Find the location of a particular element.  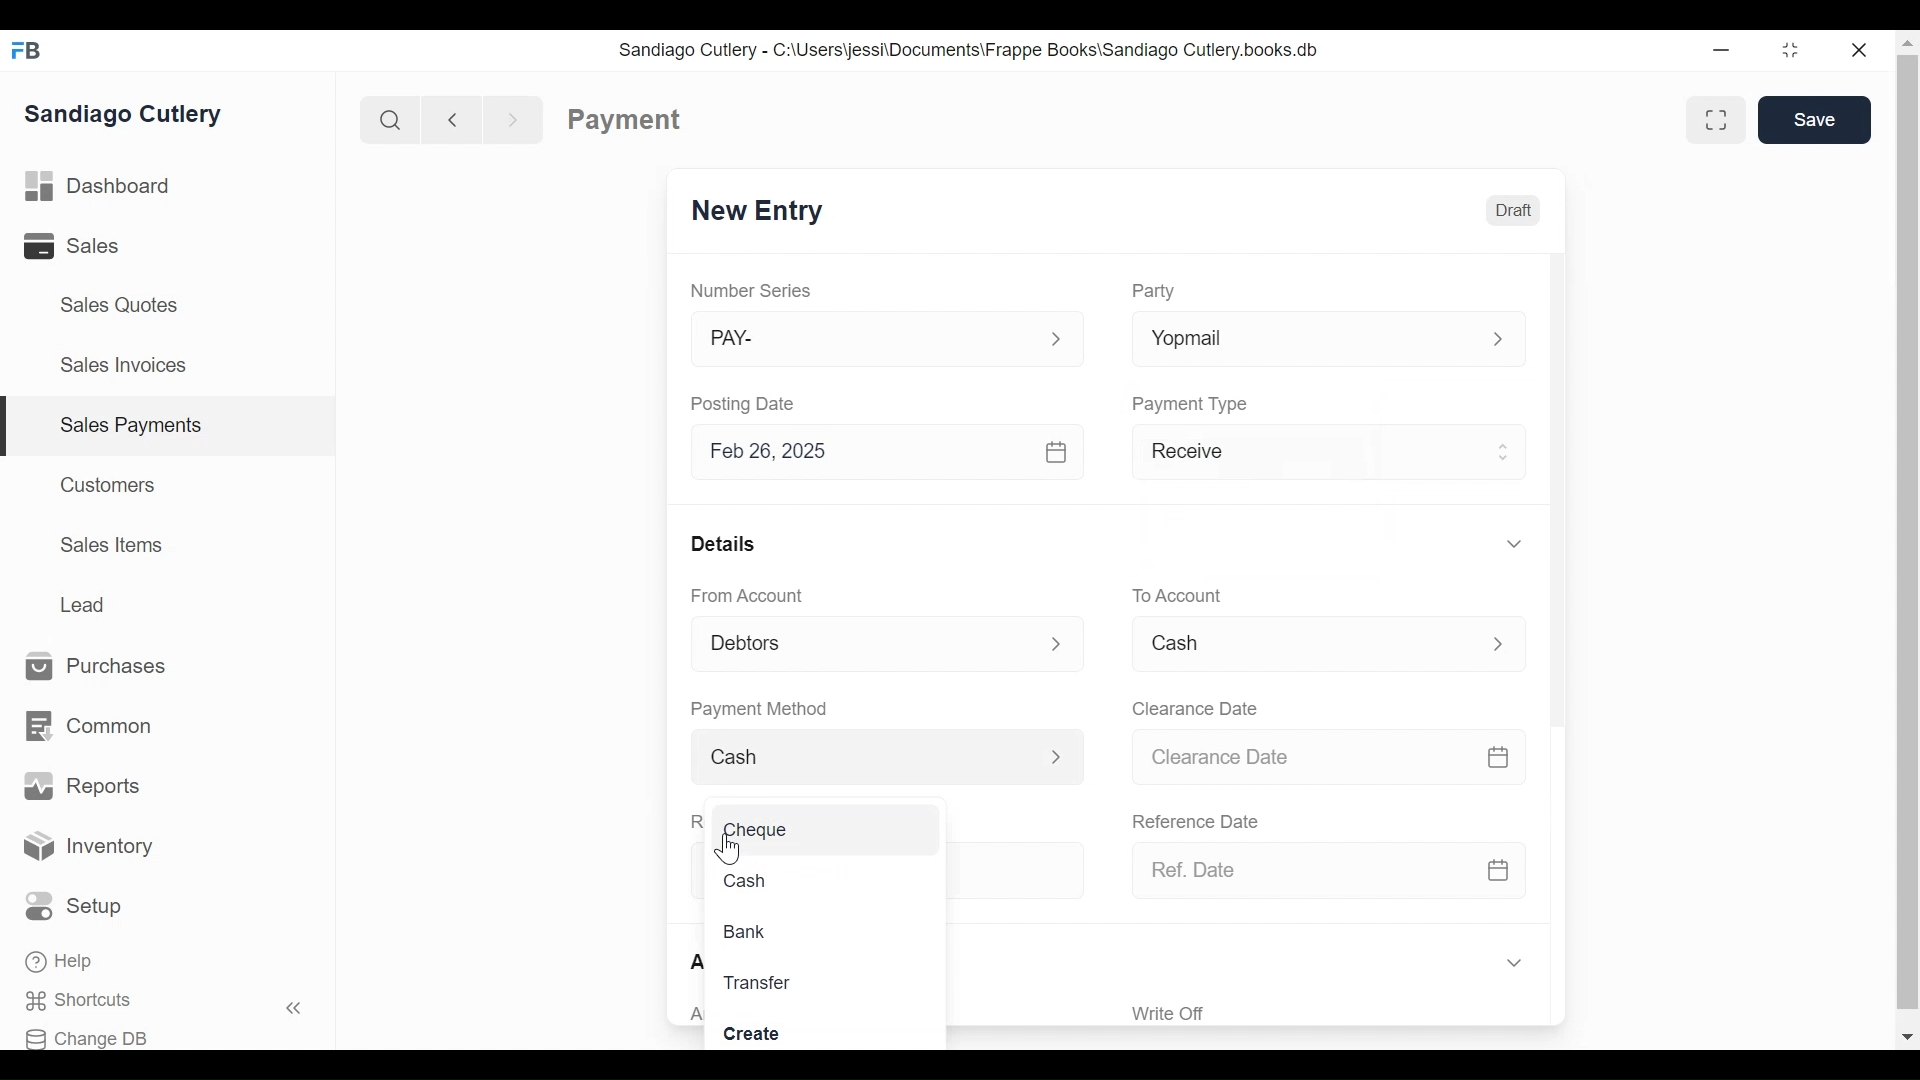

Inventory is located at coordinates (90, 847).